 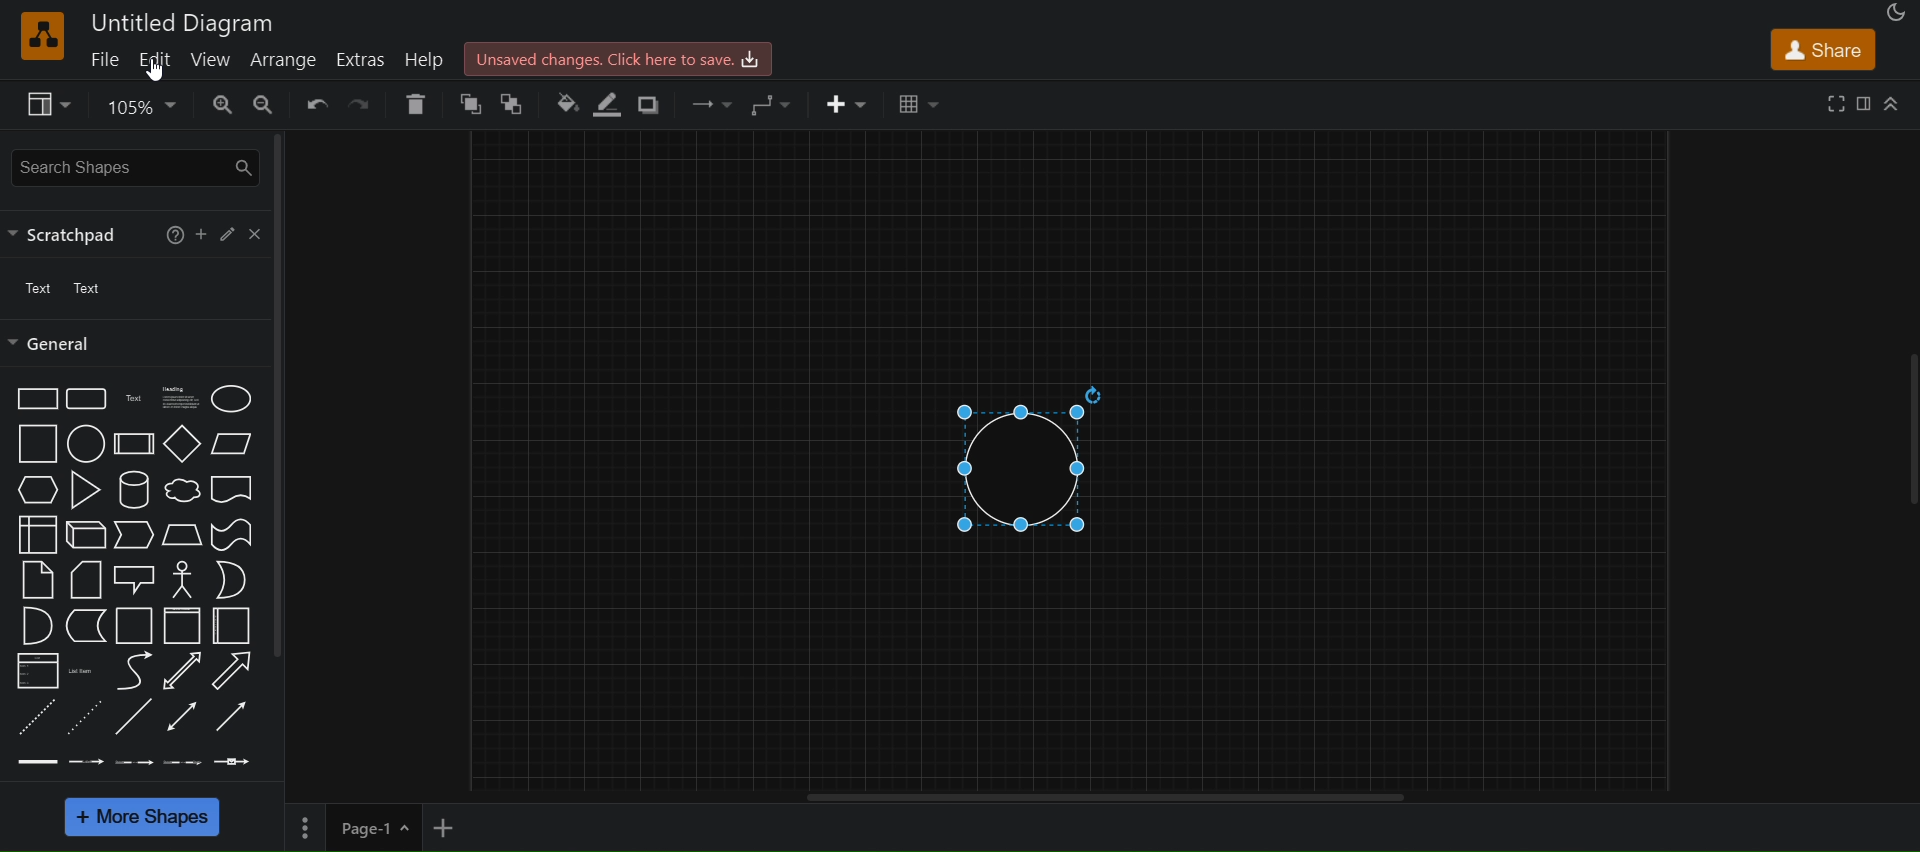 I want to click on waypoints, so click(x=774, y=105).